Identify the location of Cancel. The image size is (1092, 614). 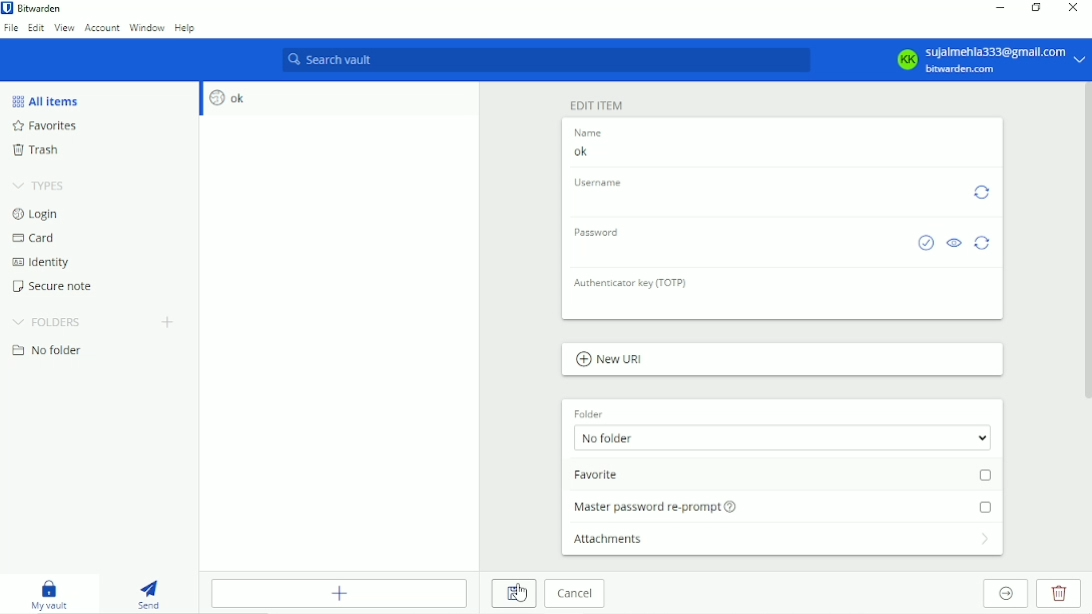
(573, 593).